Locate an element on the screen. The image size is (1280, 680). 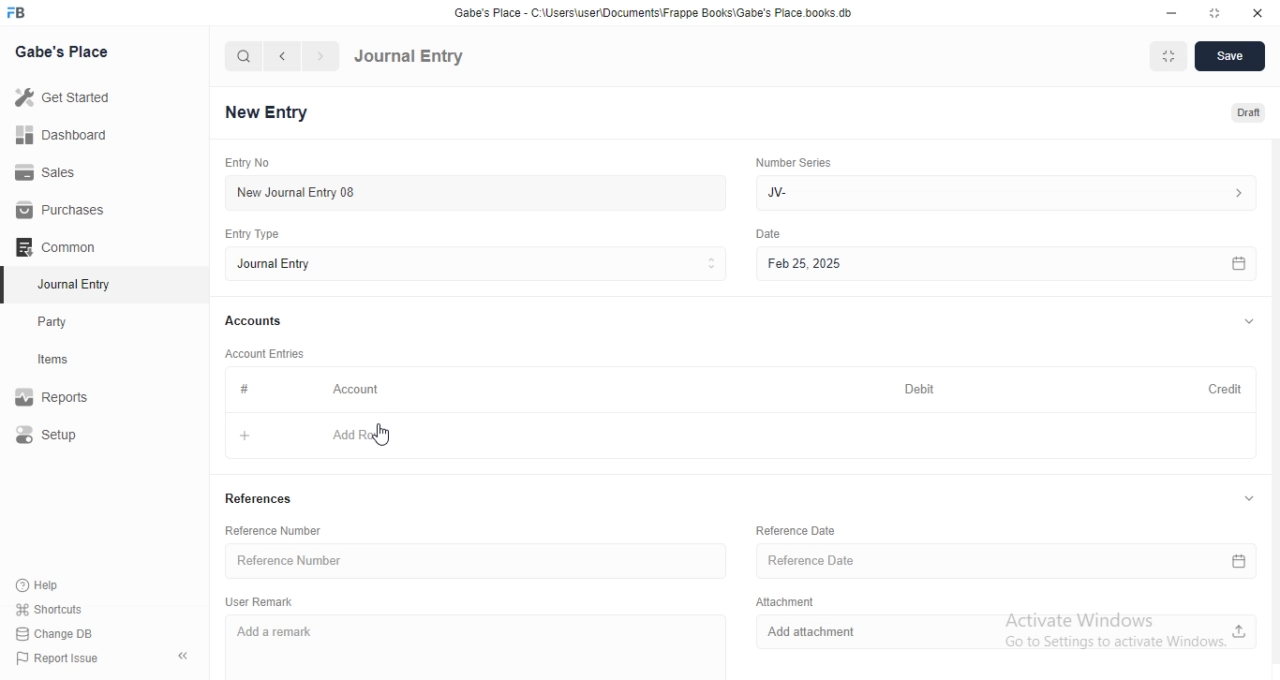
navigate backward is located at coordinates (285, 56).